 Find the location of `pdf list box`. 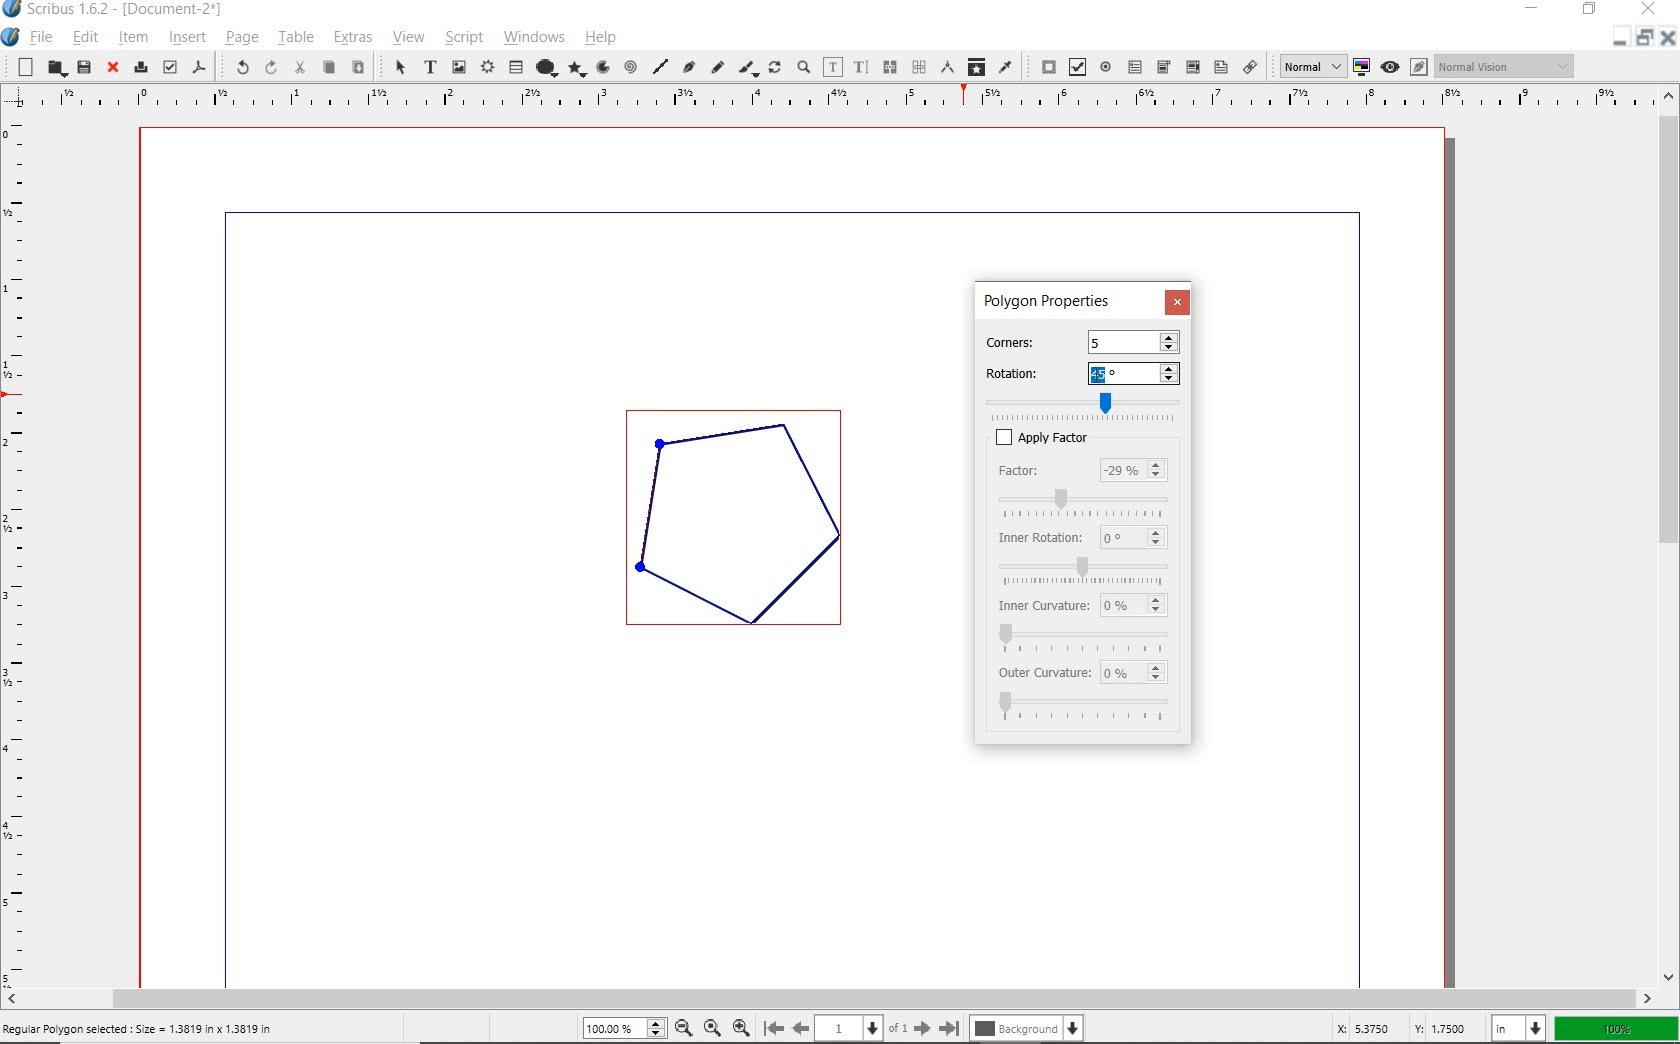

pdf list box is located at coordinates (1221, 68).